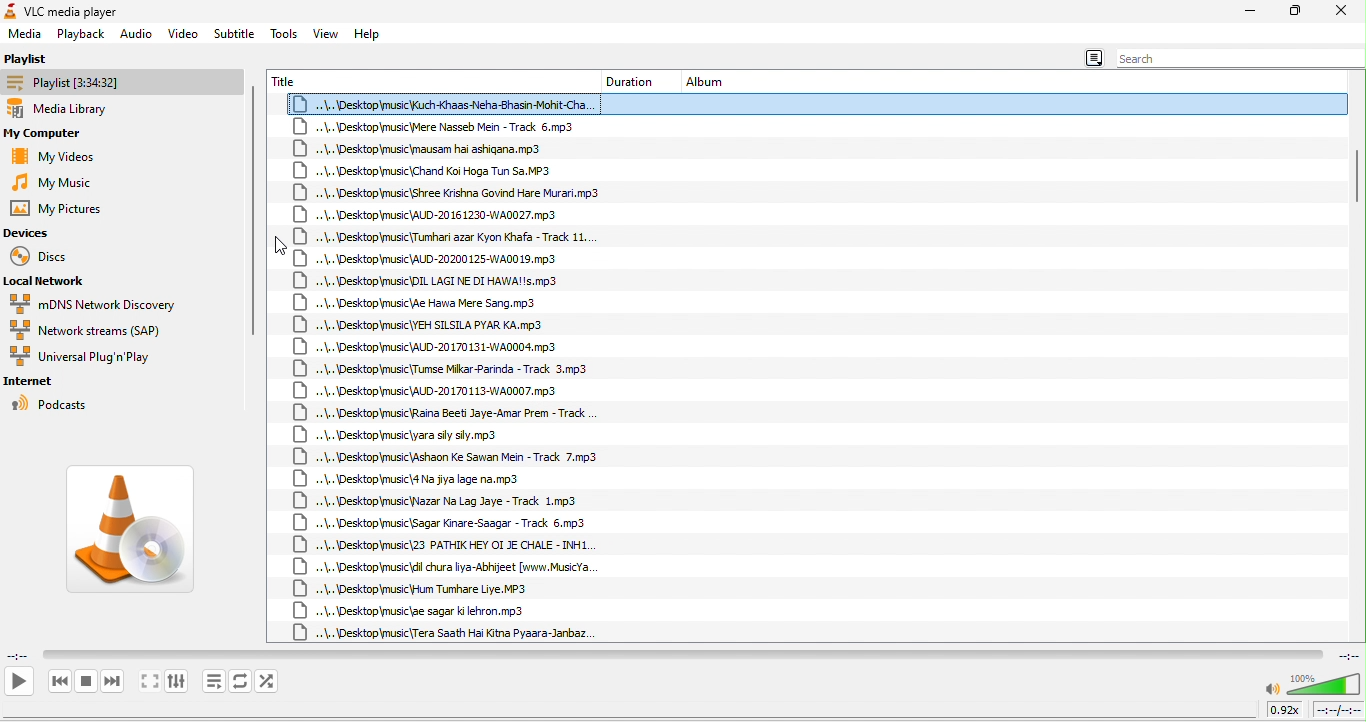 The height and width of the screenshot is (722, 1366). I want to click on total time/remaining time, so click(1337, 710).